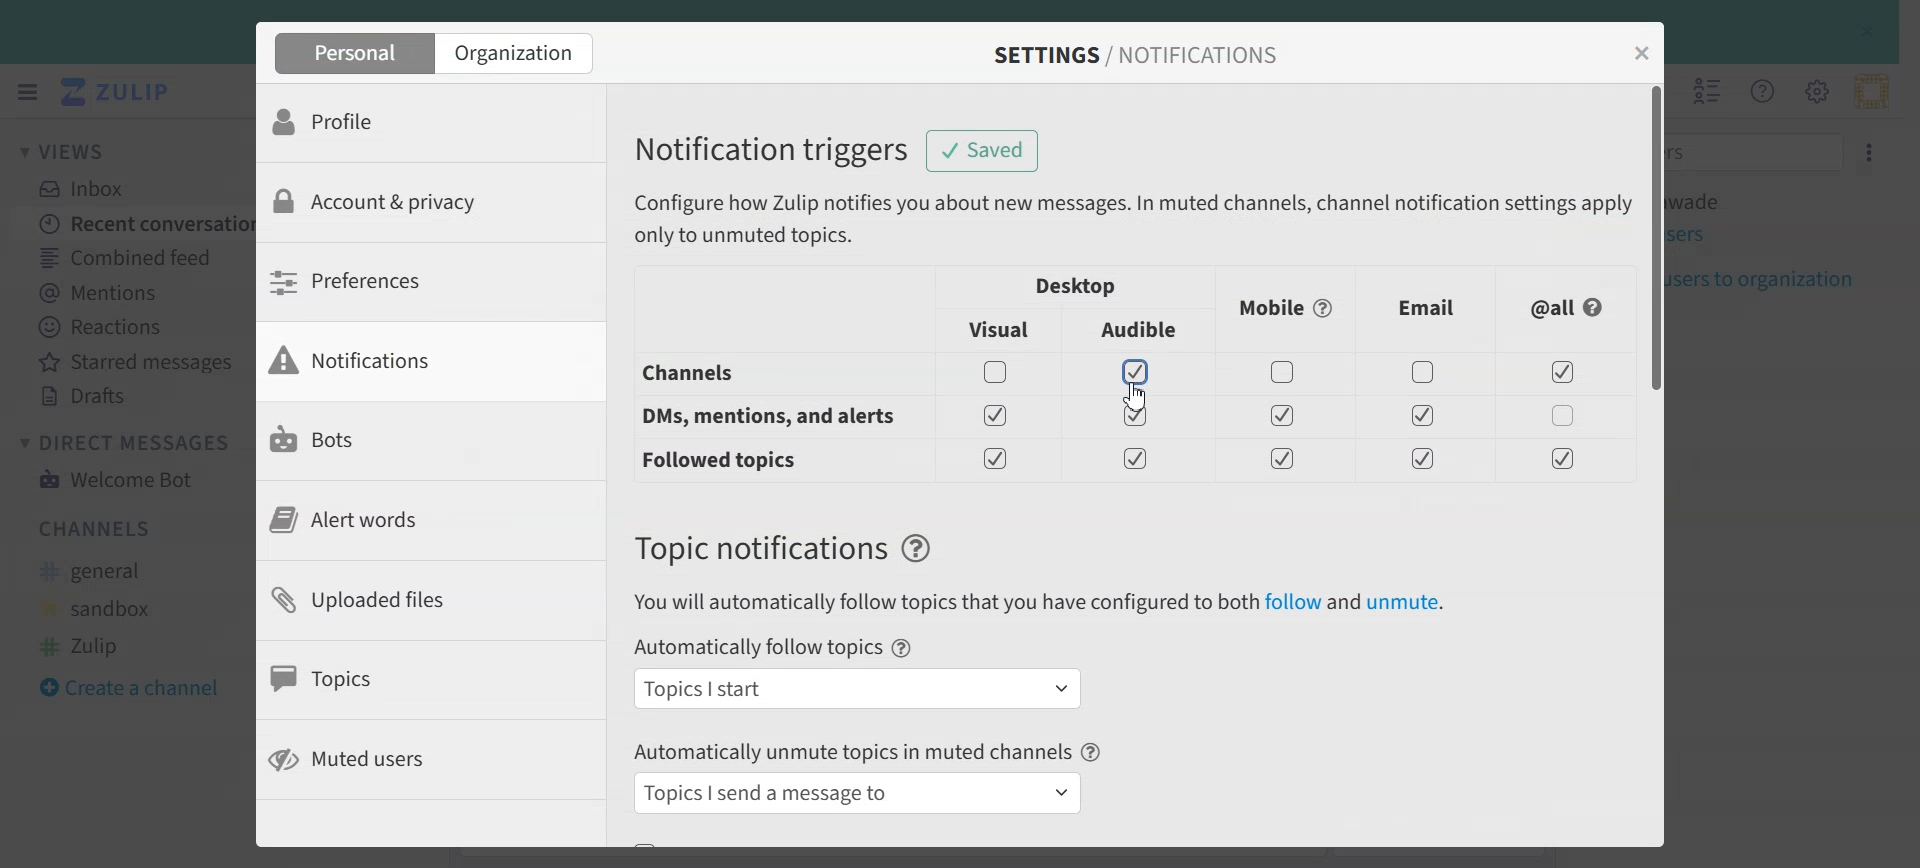 This screenshot has width=1920, height=868. What do you see at coordinates (1077, 286) in the screenshot?
I see `Desktop` at bounding box center [1077, 286].